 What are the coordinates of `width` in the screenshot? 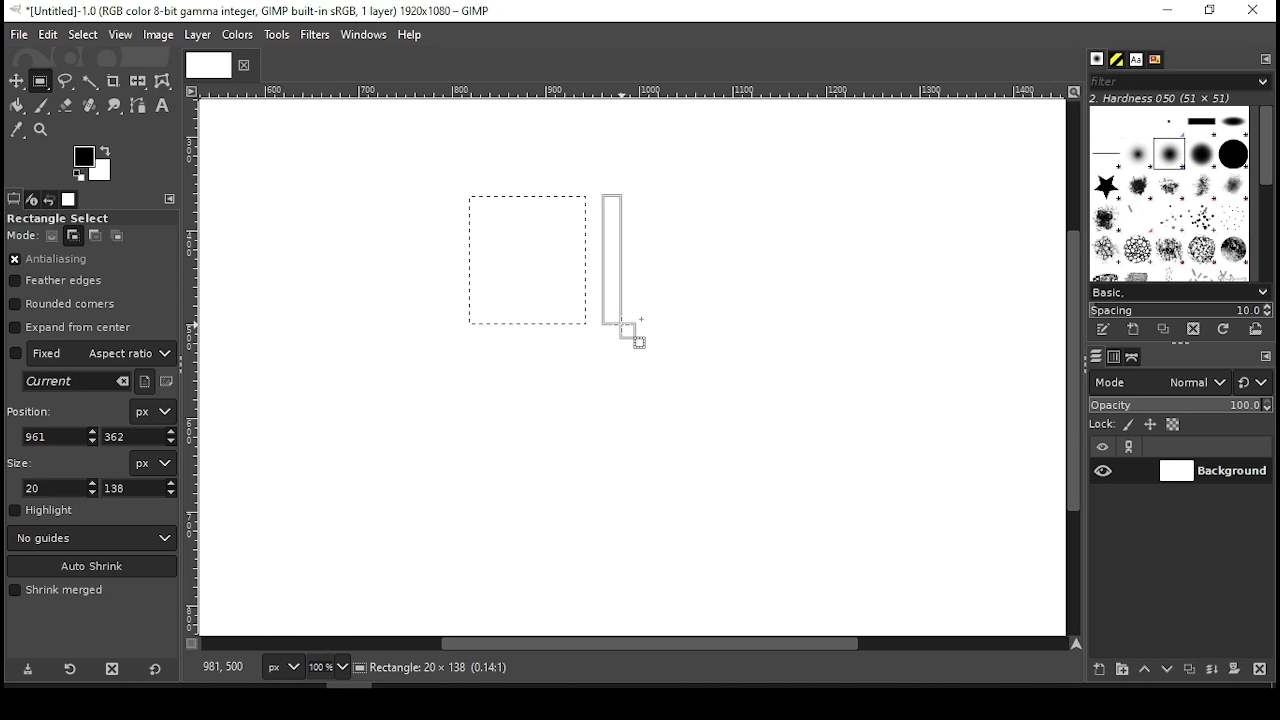 It's located at (62, 488).